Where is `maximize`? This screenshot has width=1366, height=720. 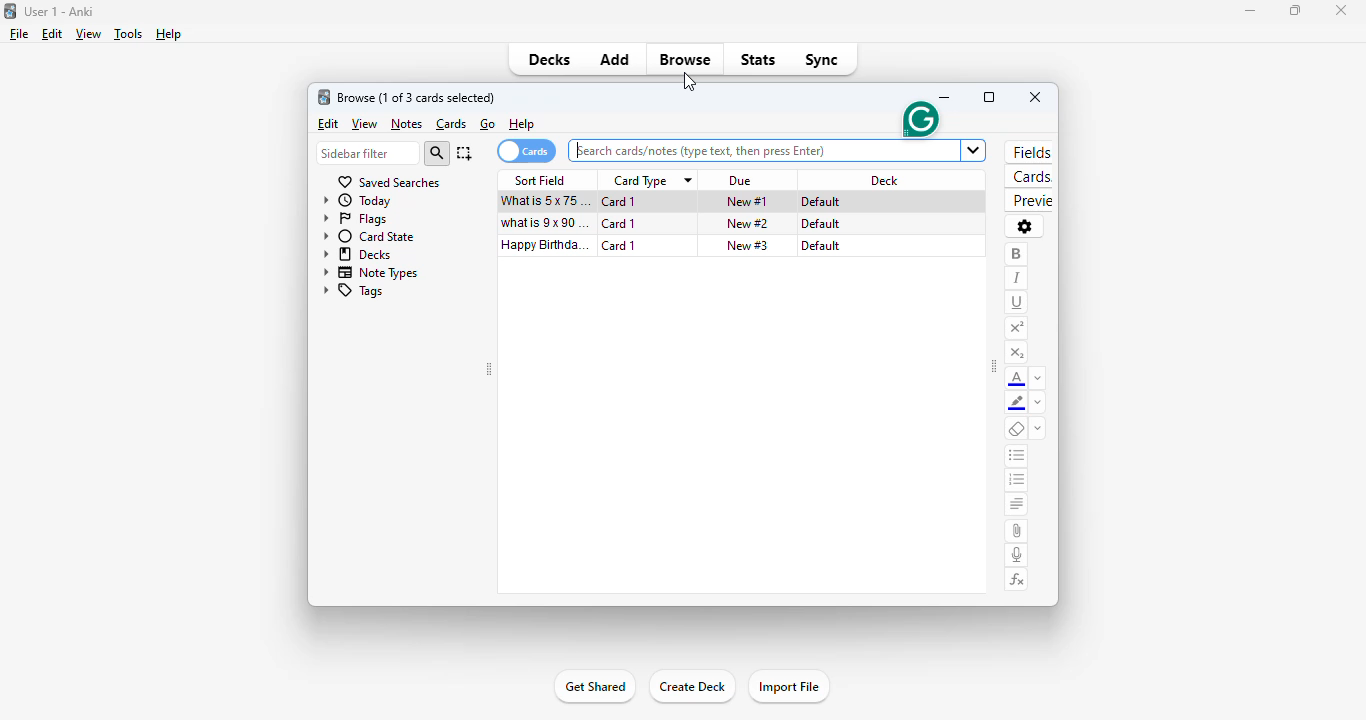
maximize is located at coordinates (1296, 10).